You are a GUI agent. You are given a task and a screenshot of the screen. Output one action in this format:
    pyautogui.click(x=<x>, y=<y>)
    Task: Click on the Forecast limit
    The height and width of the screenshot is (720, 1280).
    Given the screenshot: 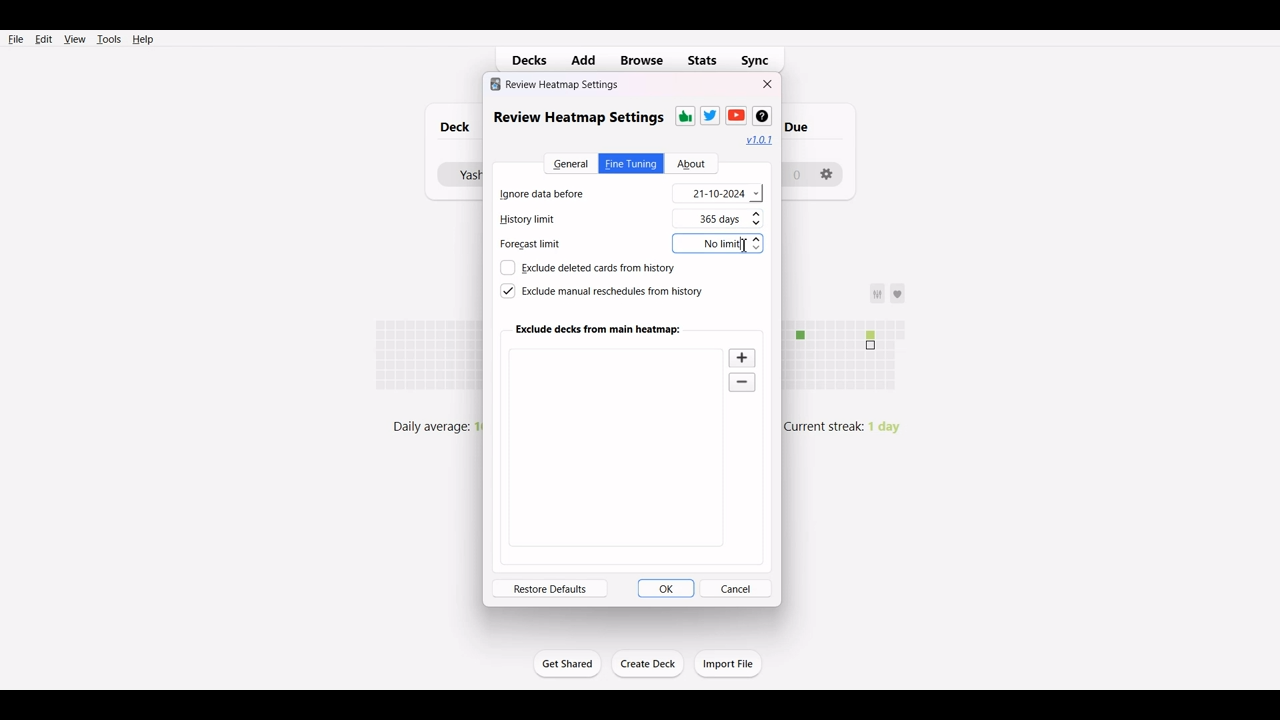 What is the action you would take?
    pyautogui.click(x=542, y=247)
    